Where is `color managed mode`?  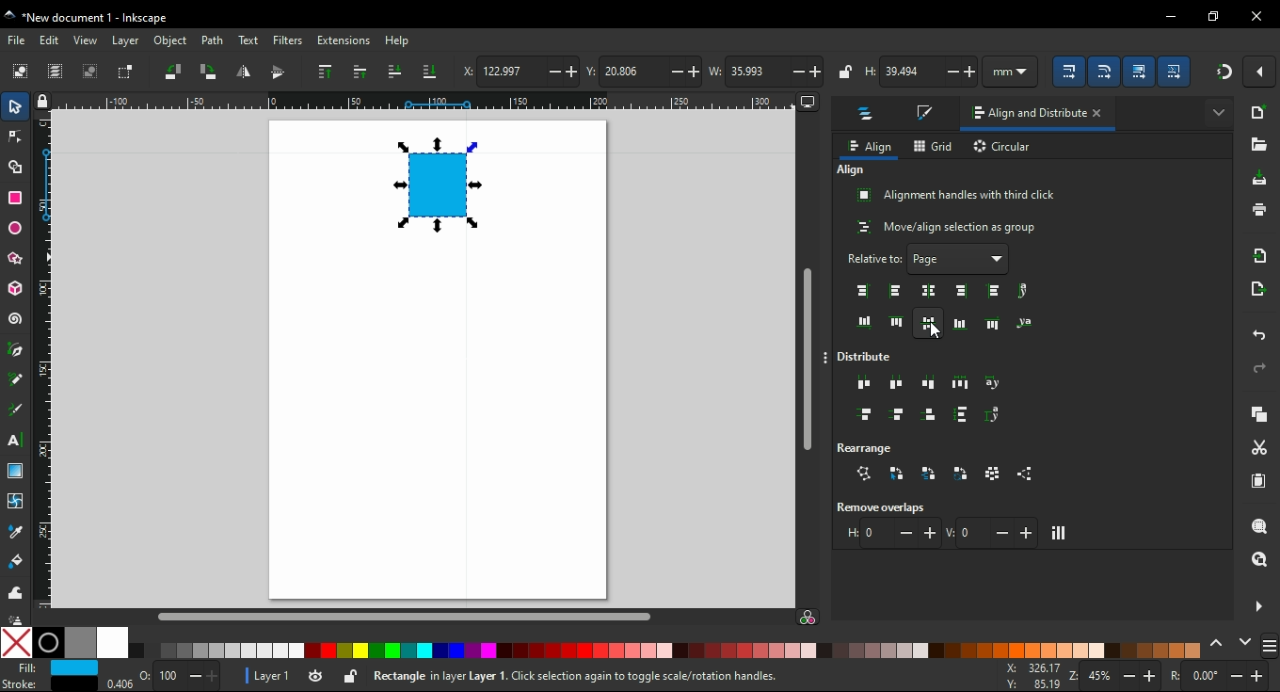 color managed mode is located at coordinates (807, 619).